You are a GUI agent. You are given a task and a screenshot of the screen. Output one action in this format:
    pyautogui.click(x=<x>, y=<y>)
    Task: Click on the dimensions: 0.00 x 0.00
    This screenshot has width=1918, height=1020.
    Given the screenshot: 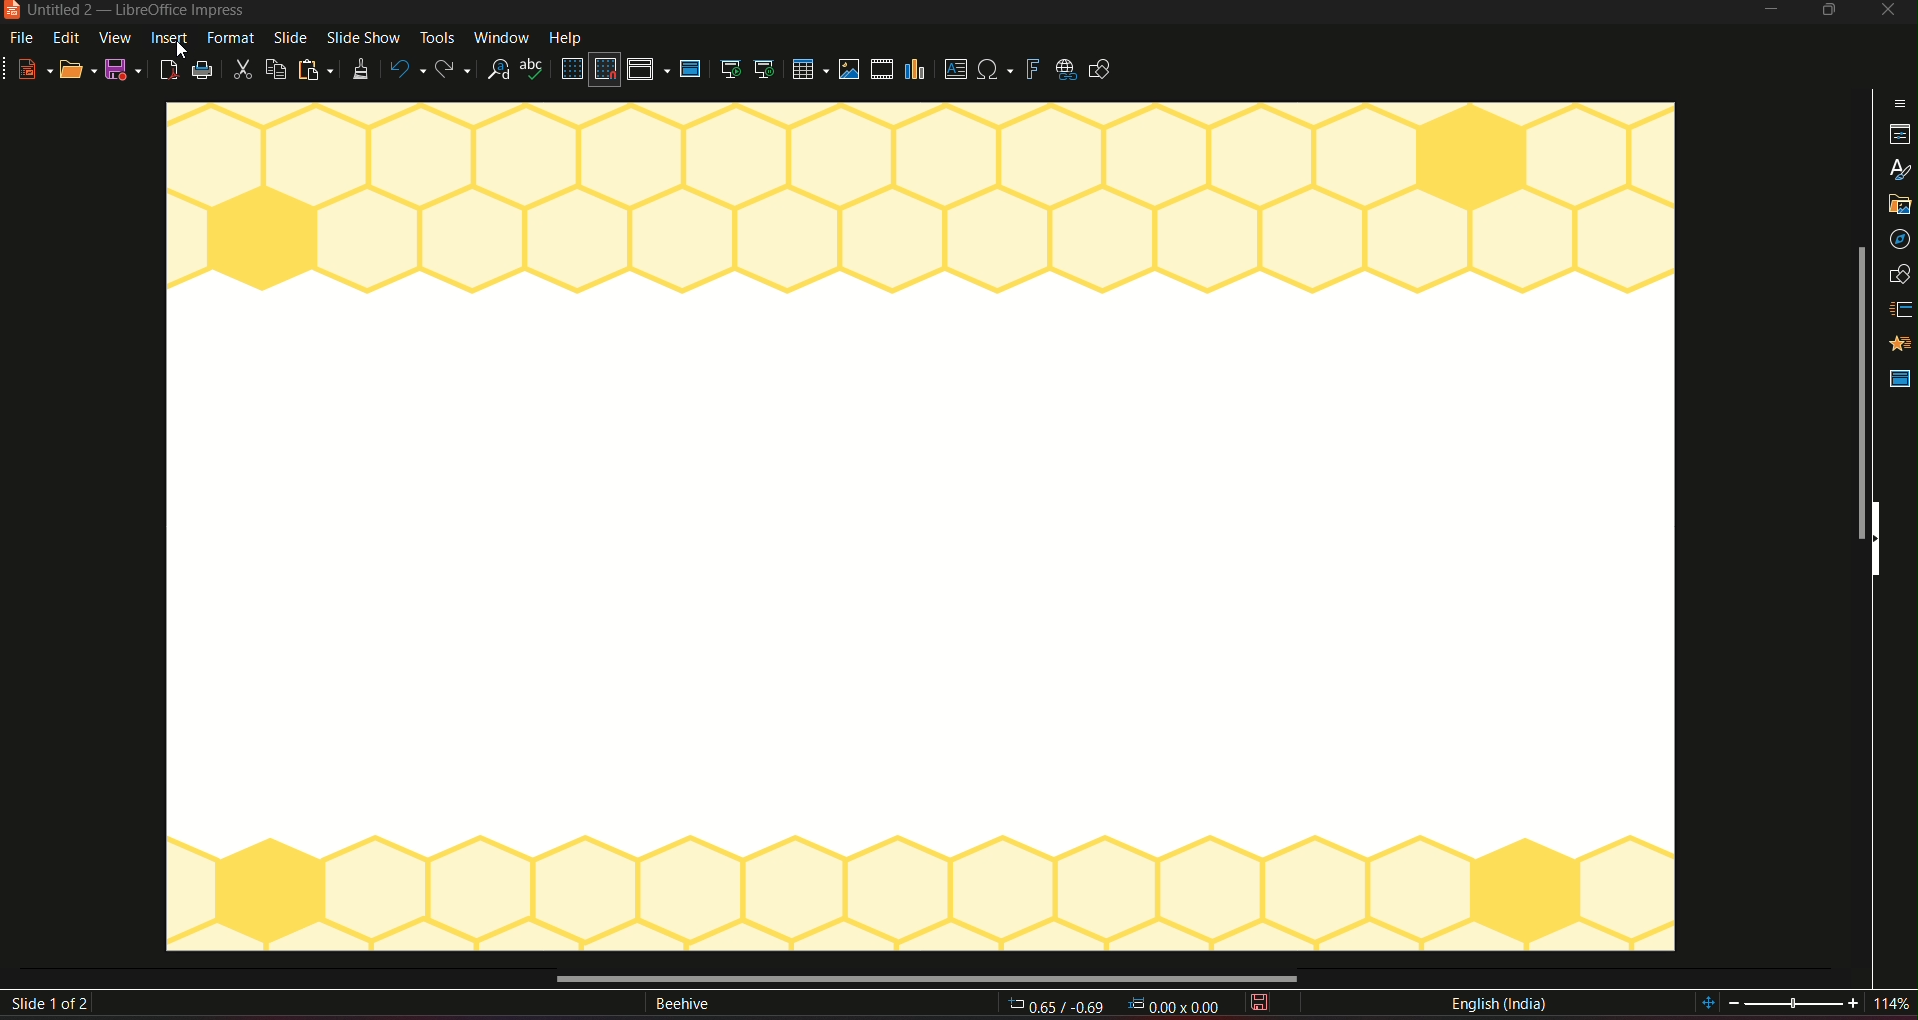 What is the action you would take?
    pyautogui.click(x=1169, y=1007)
    